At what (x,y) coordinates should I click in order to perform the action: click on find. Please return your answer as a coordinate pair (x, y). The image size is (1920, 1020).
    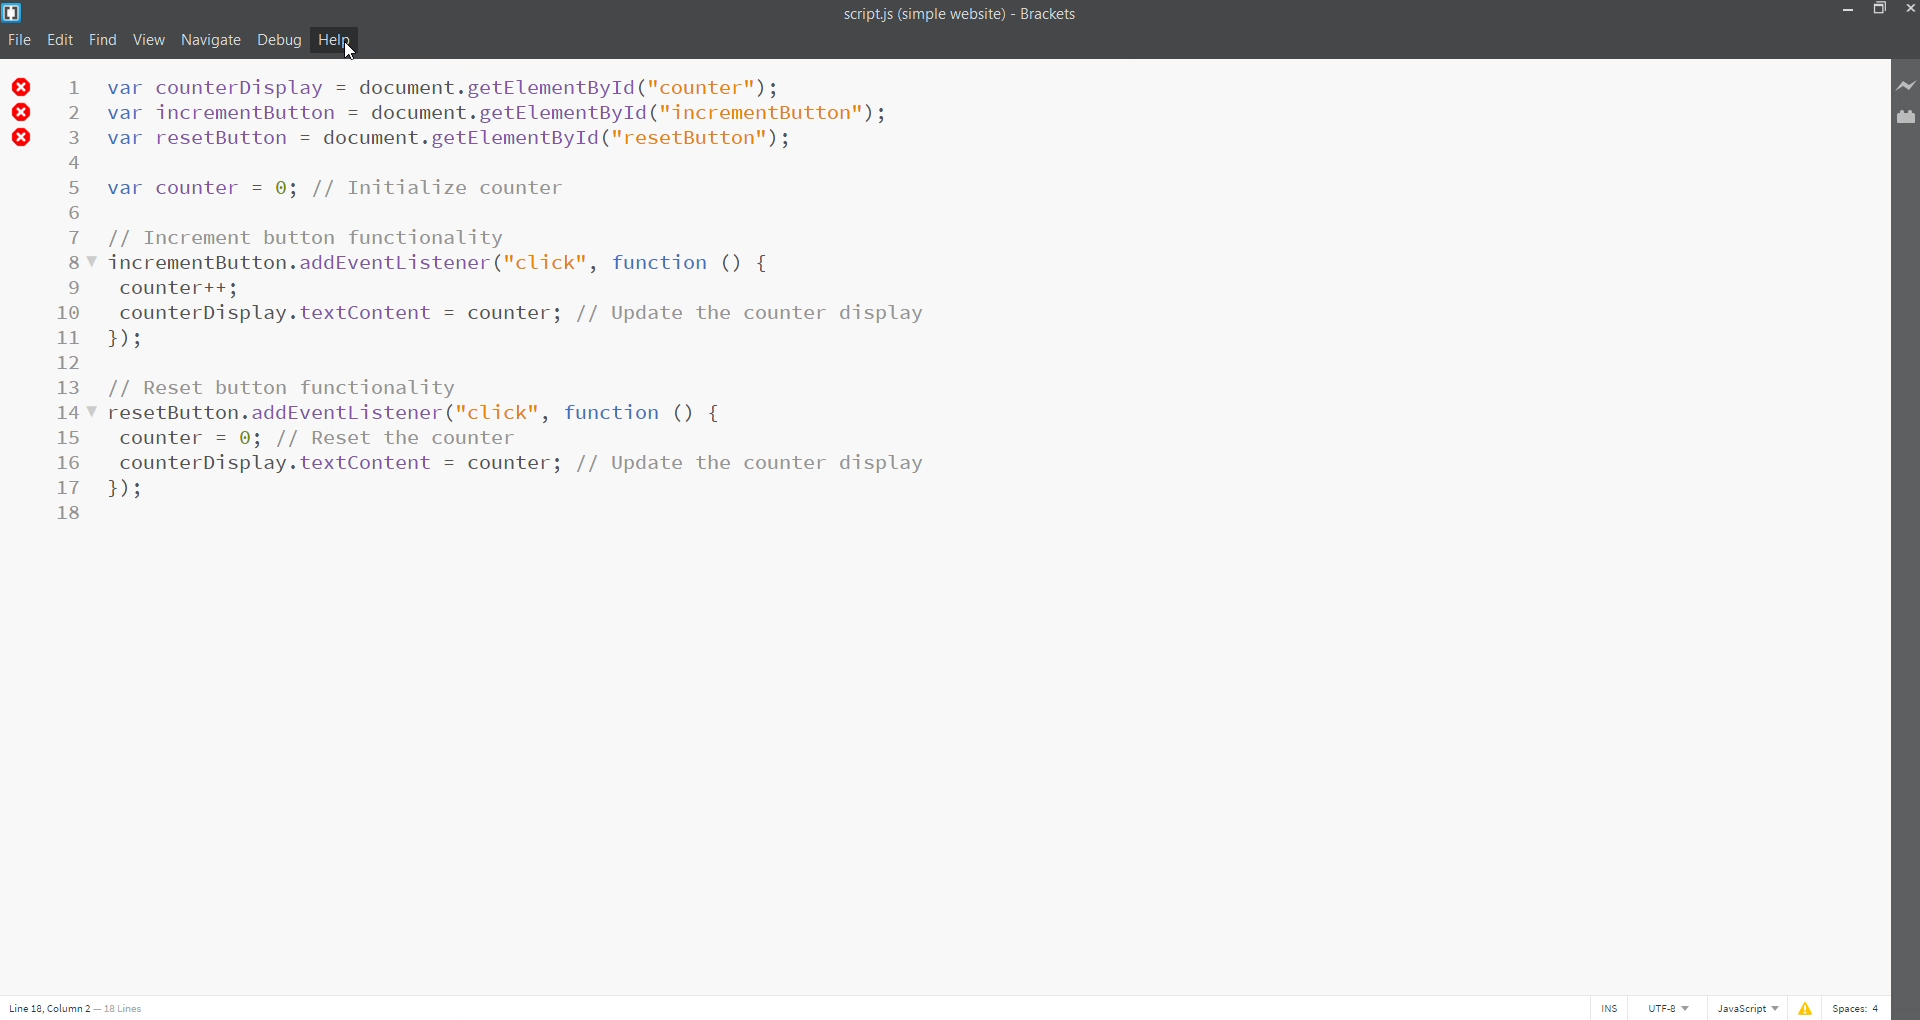
    Looking at the image, I should click on (104, 39).